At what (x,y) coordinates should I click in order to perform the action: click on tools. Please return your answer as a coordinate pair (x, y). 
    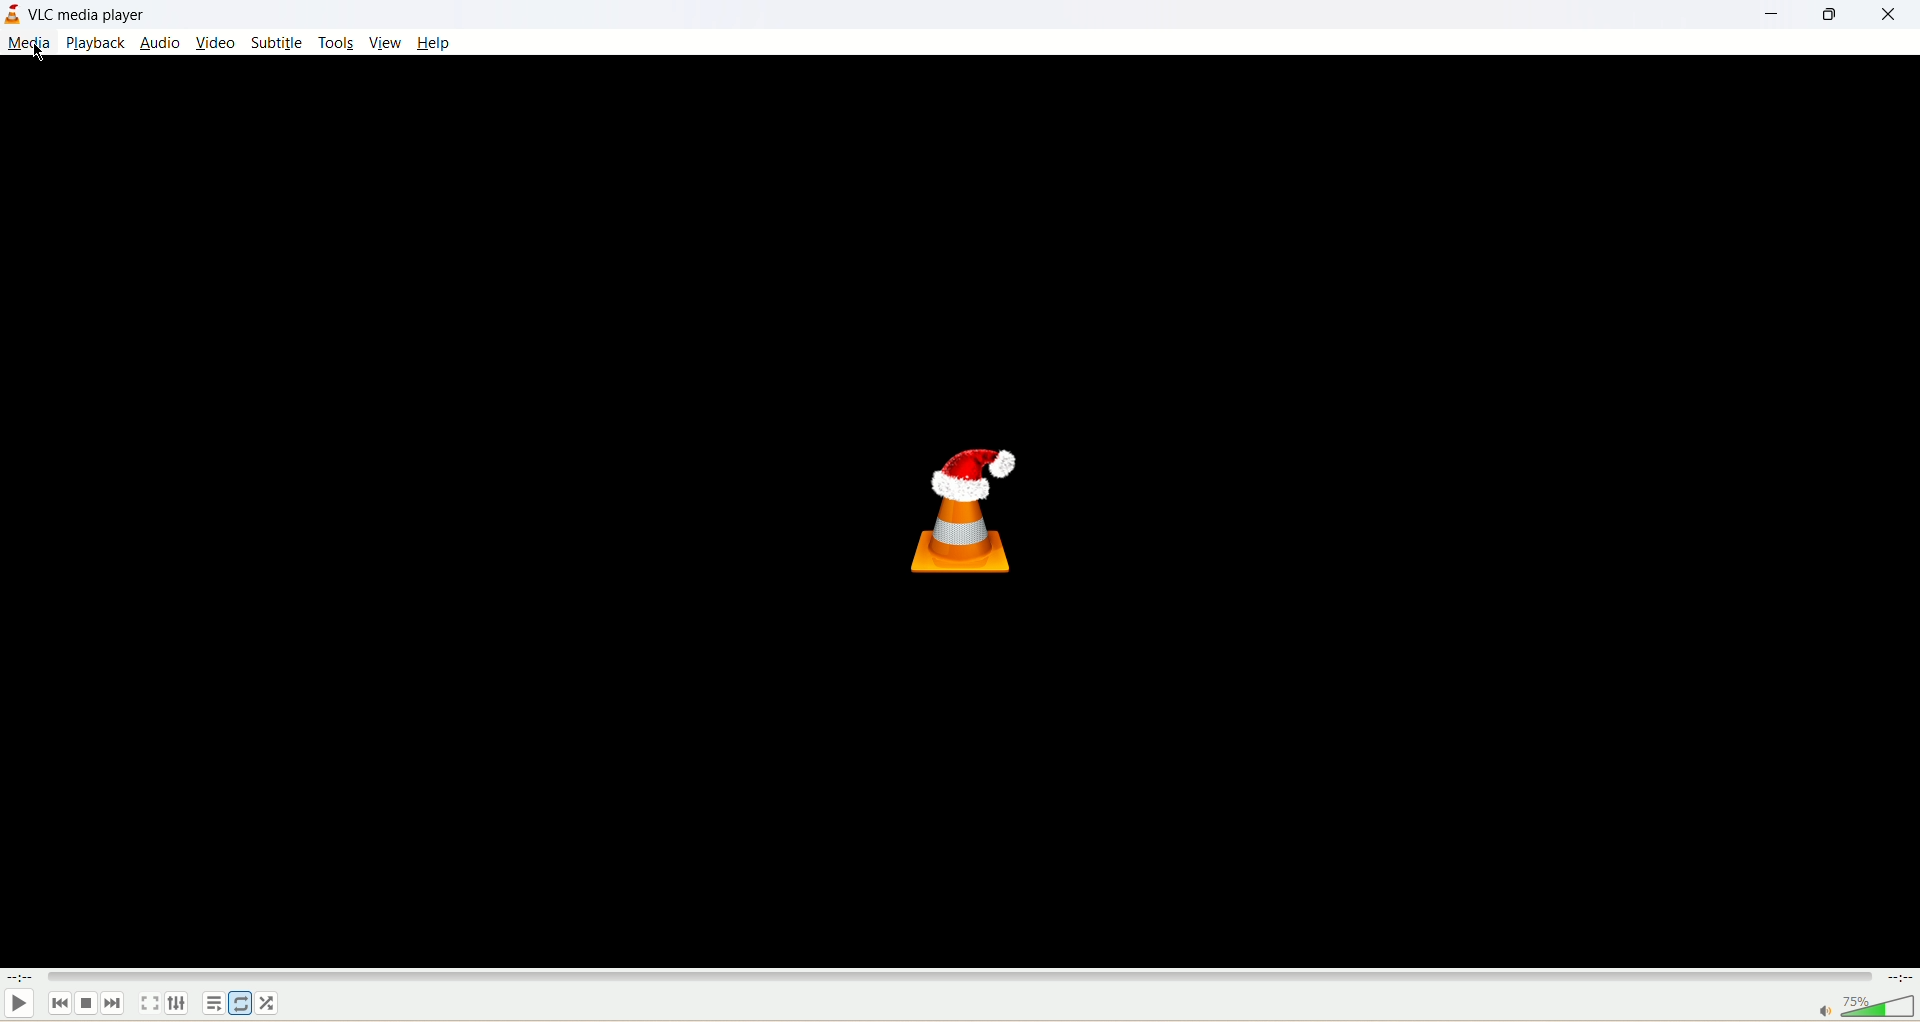
    Looking at the image, I should click on (337, 43).